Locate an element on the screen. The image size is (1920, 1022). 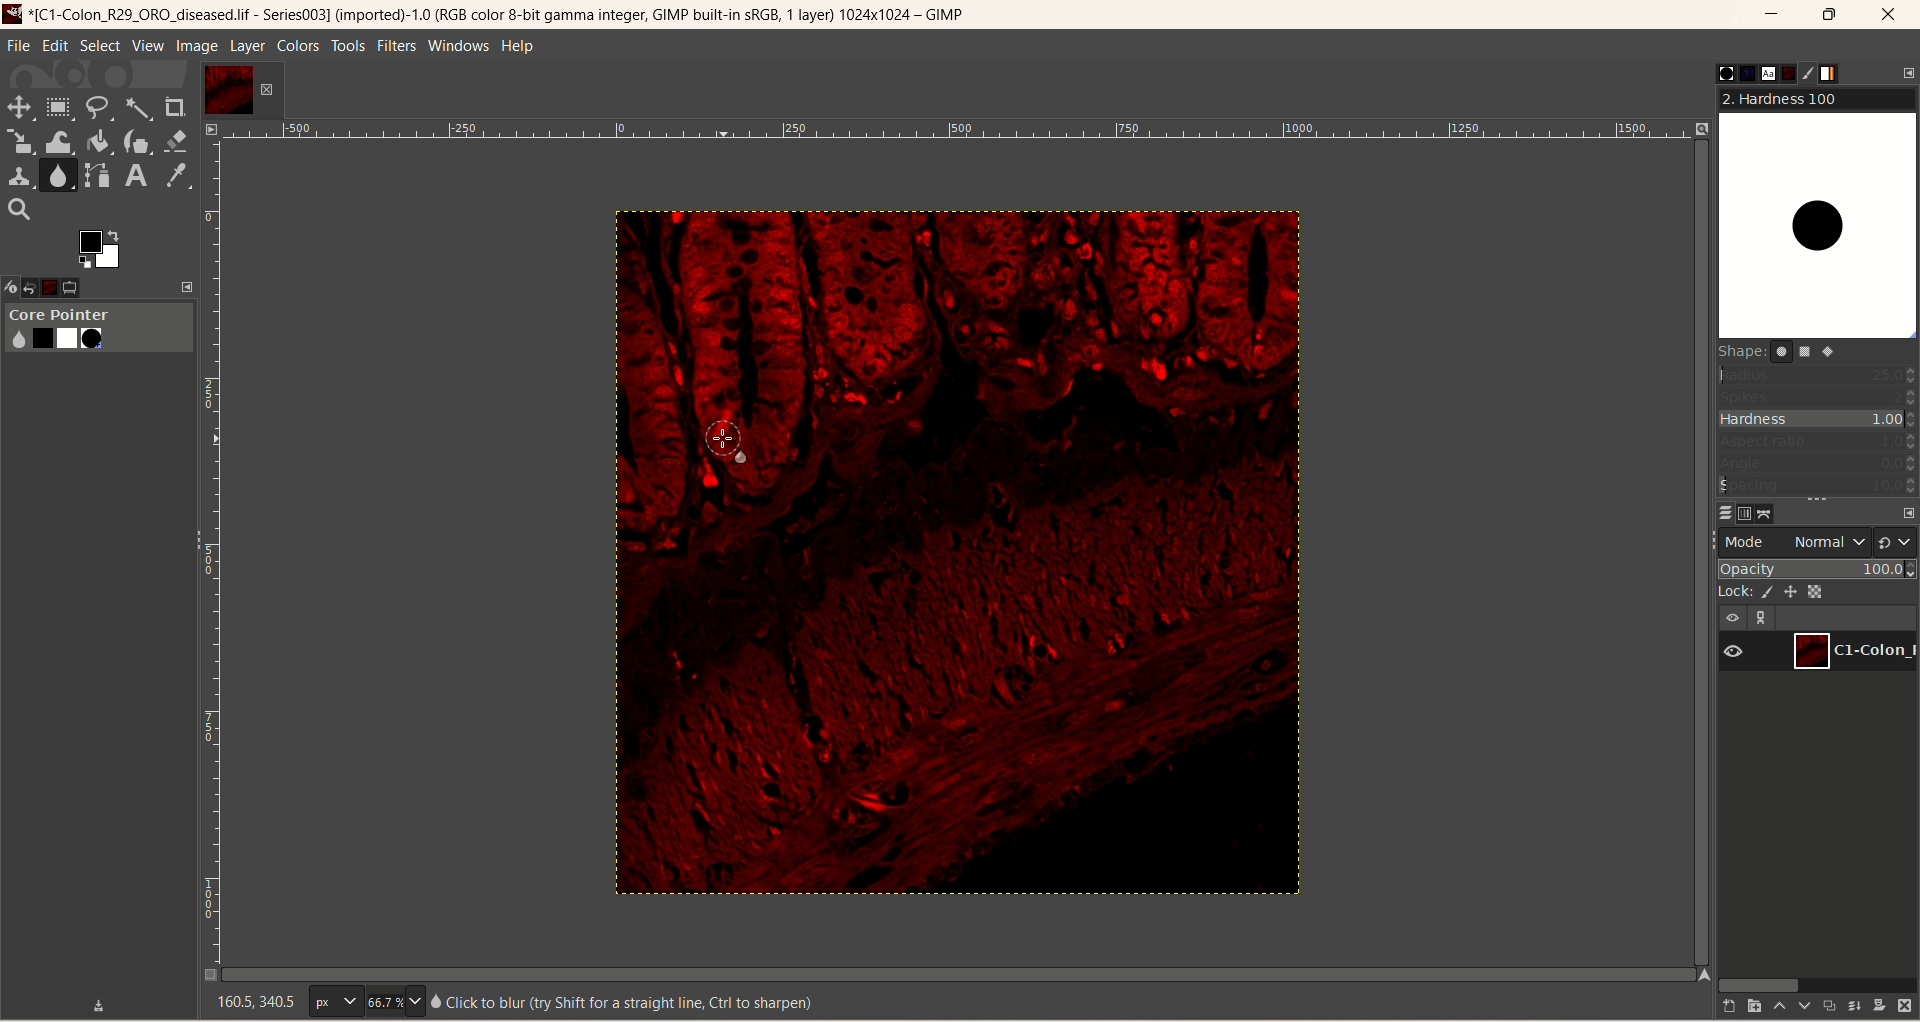
path is located at coordinates (1769, 513).